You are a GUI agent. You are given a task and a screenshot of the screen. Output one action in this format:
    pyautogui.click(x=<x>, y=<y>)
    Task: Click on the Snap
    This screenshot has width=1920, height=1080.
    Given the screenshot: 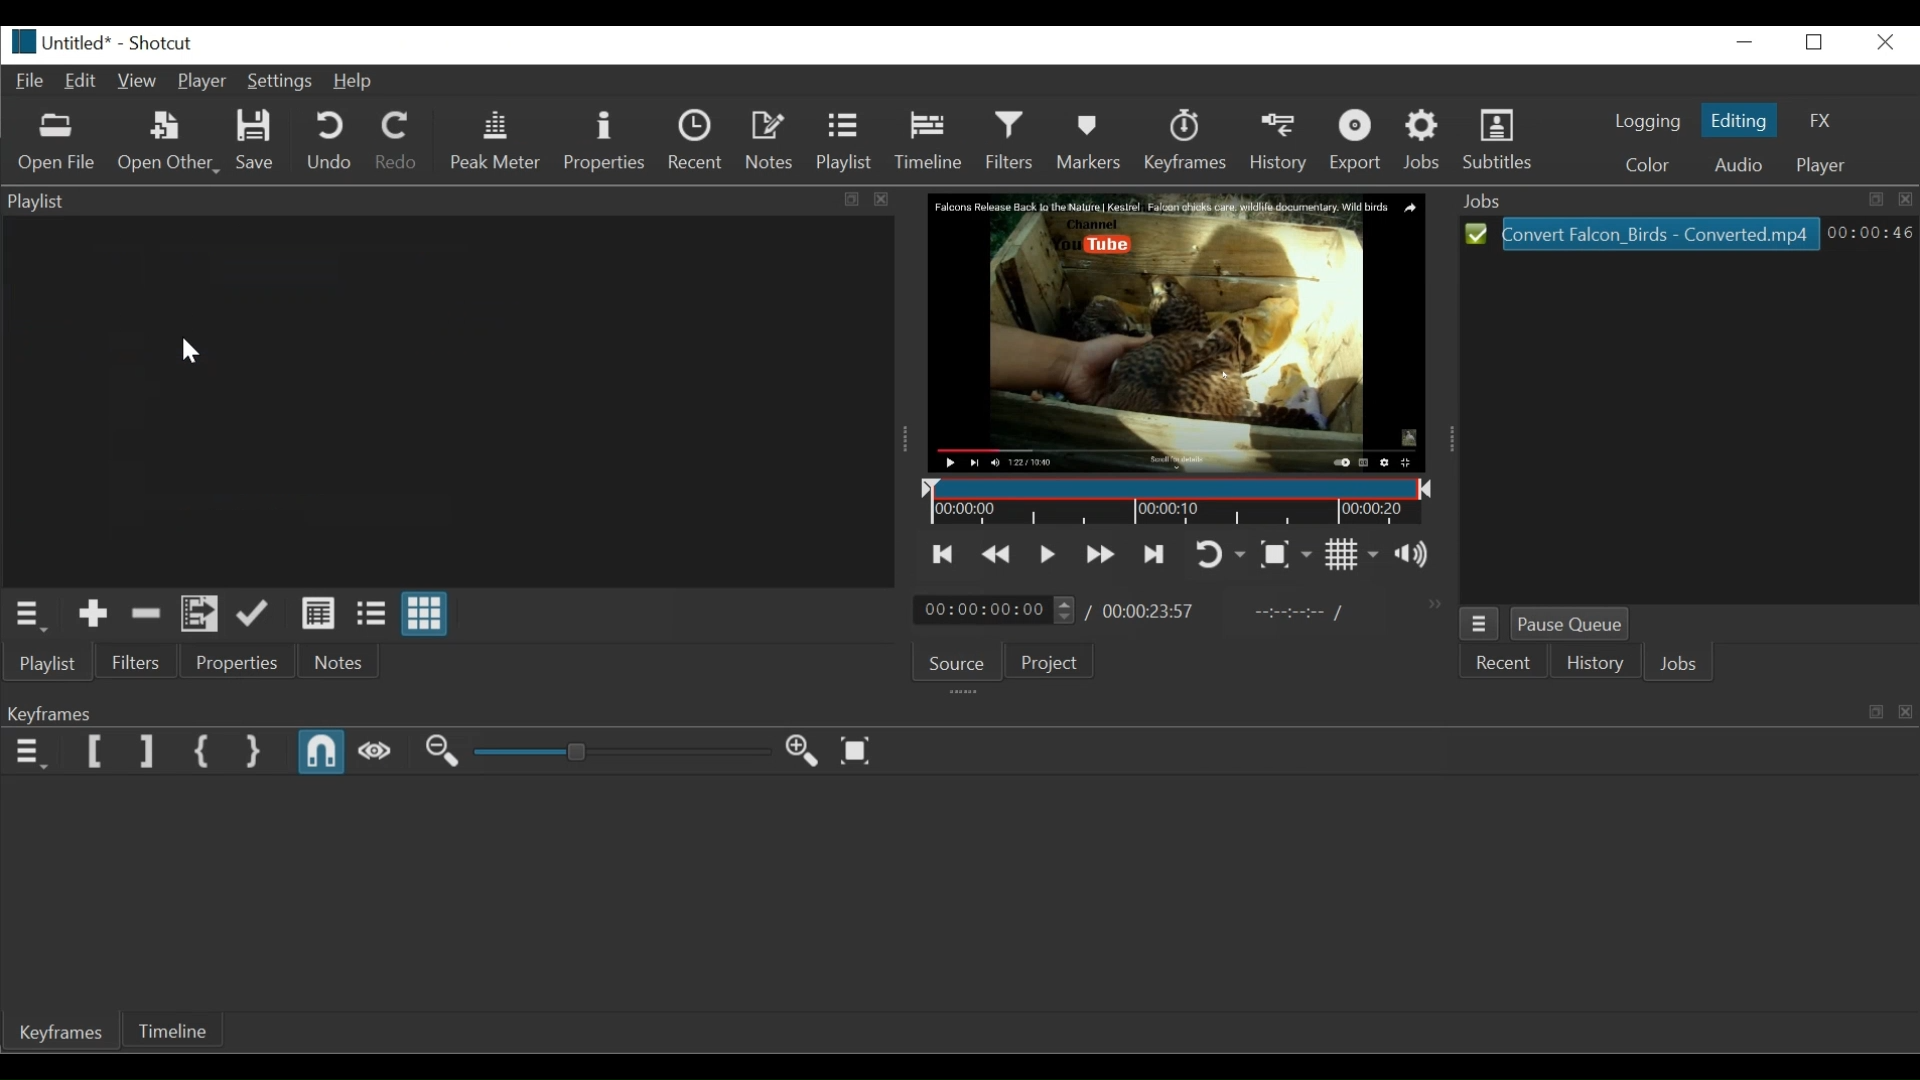 What is the action you would take?
    pyautogui.click(x=322, y=753)
    